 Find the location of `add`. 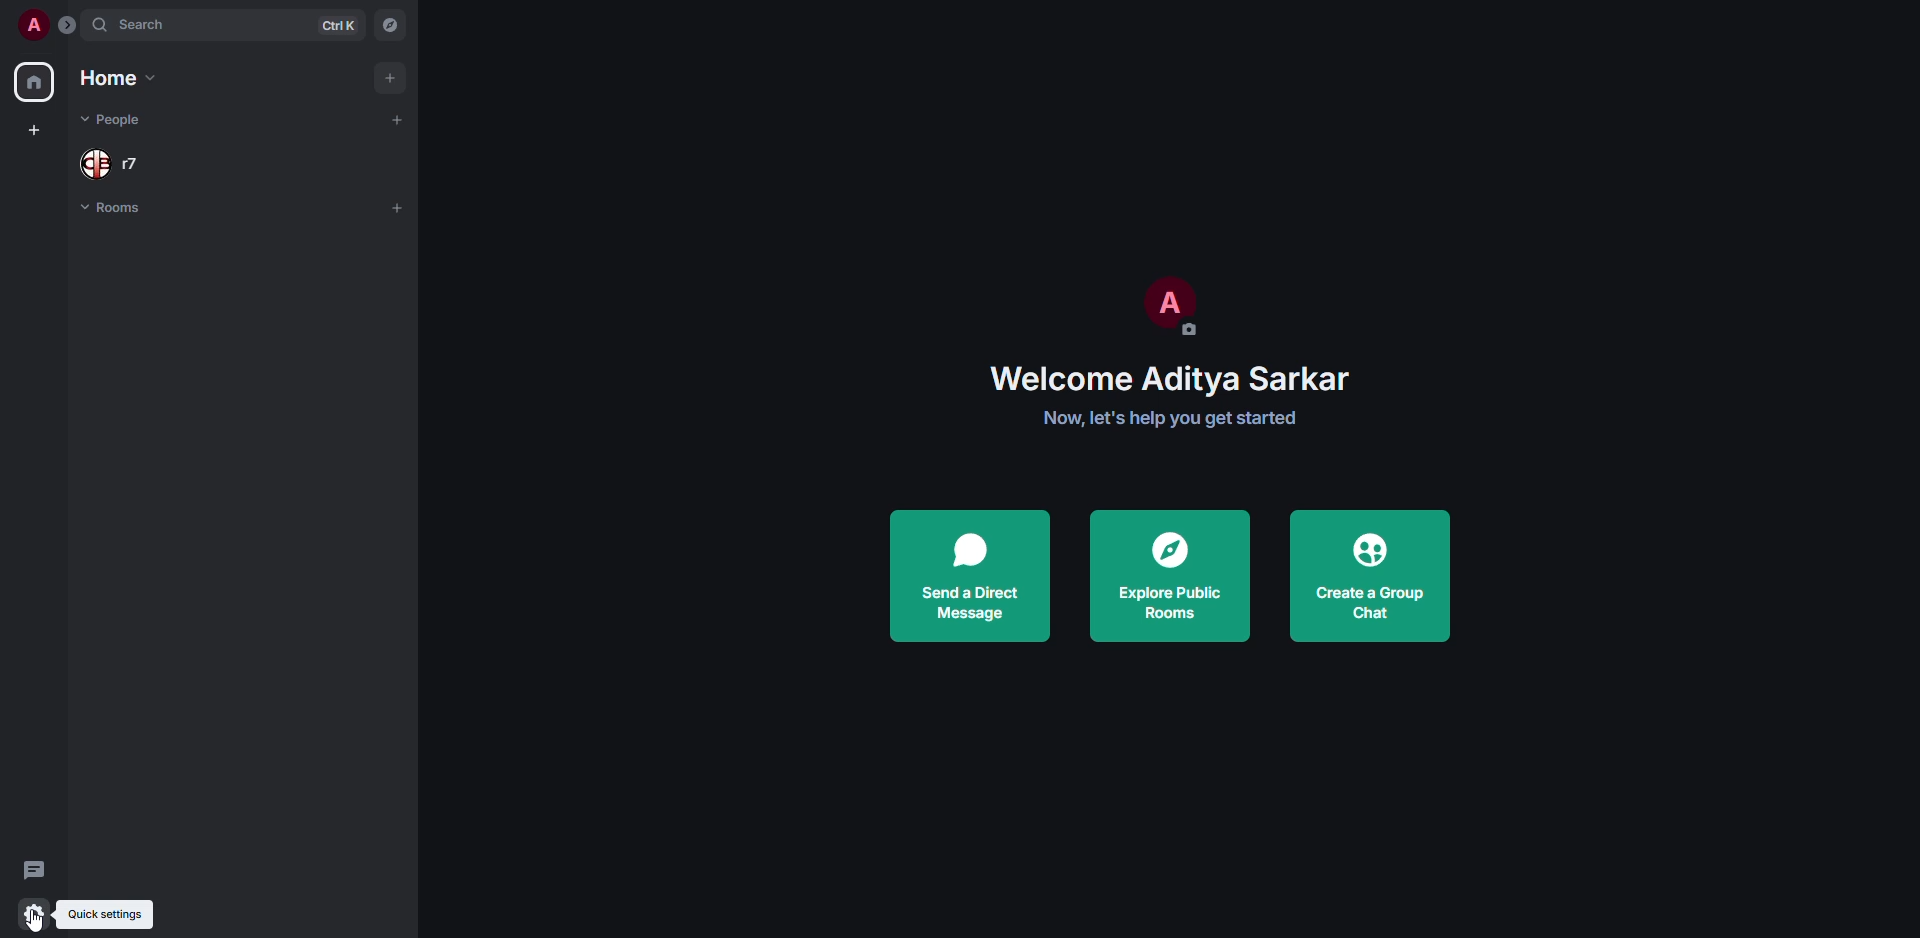

add is located at coordinates (387, 76).